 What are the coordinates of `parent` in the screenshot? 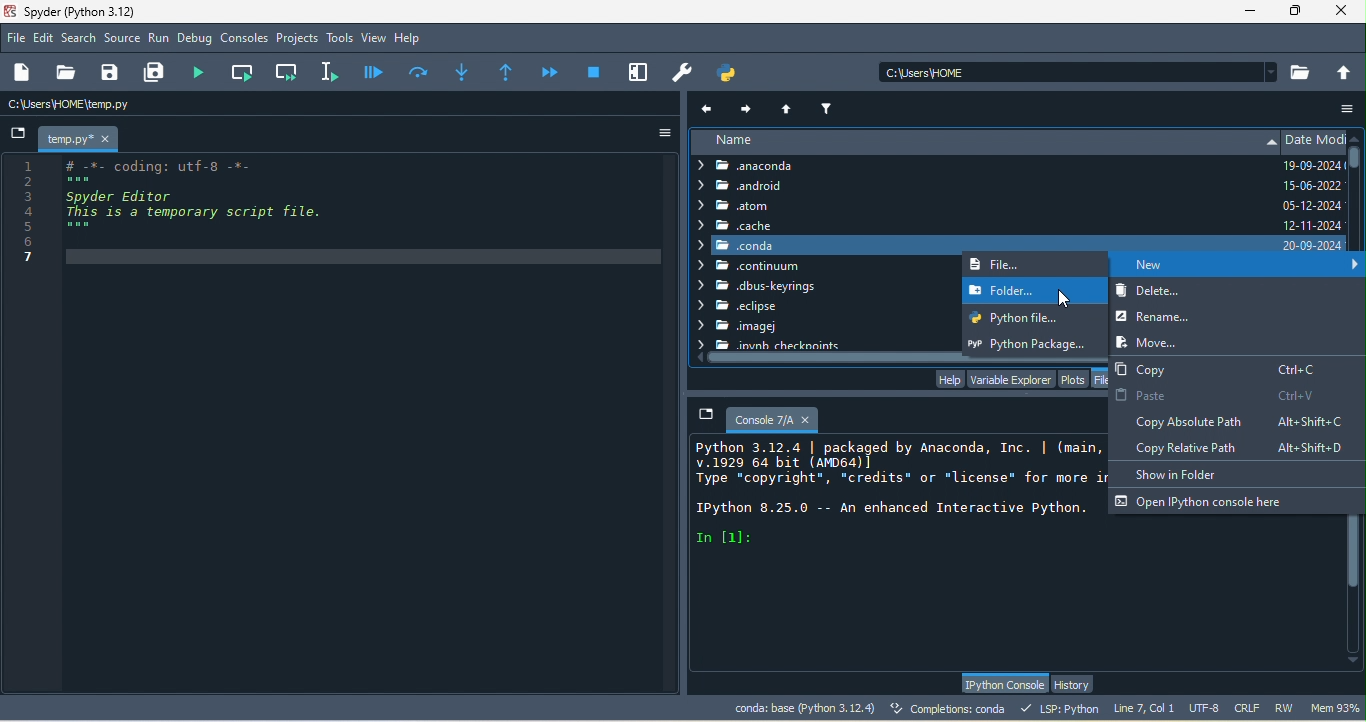 It's located at (790, 107).